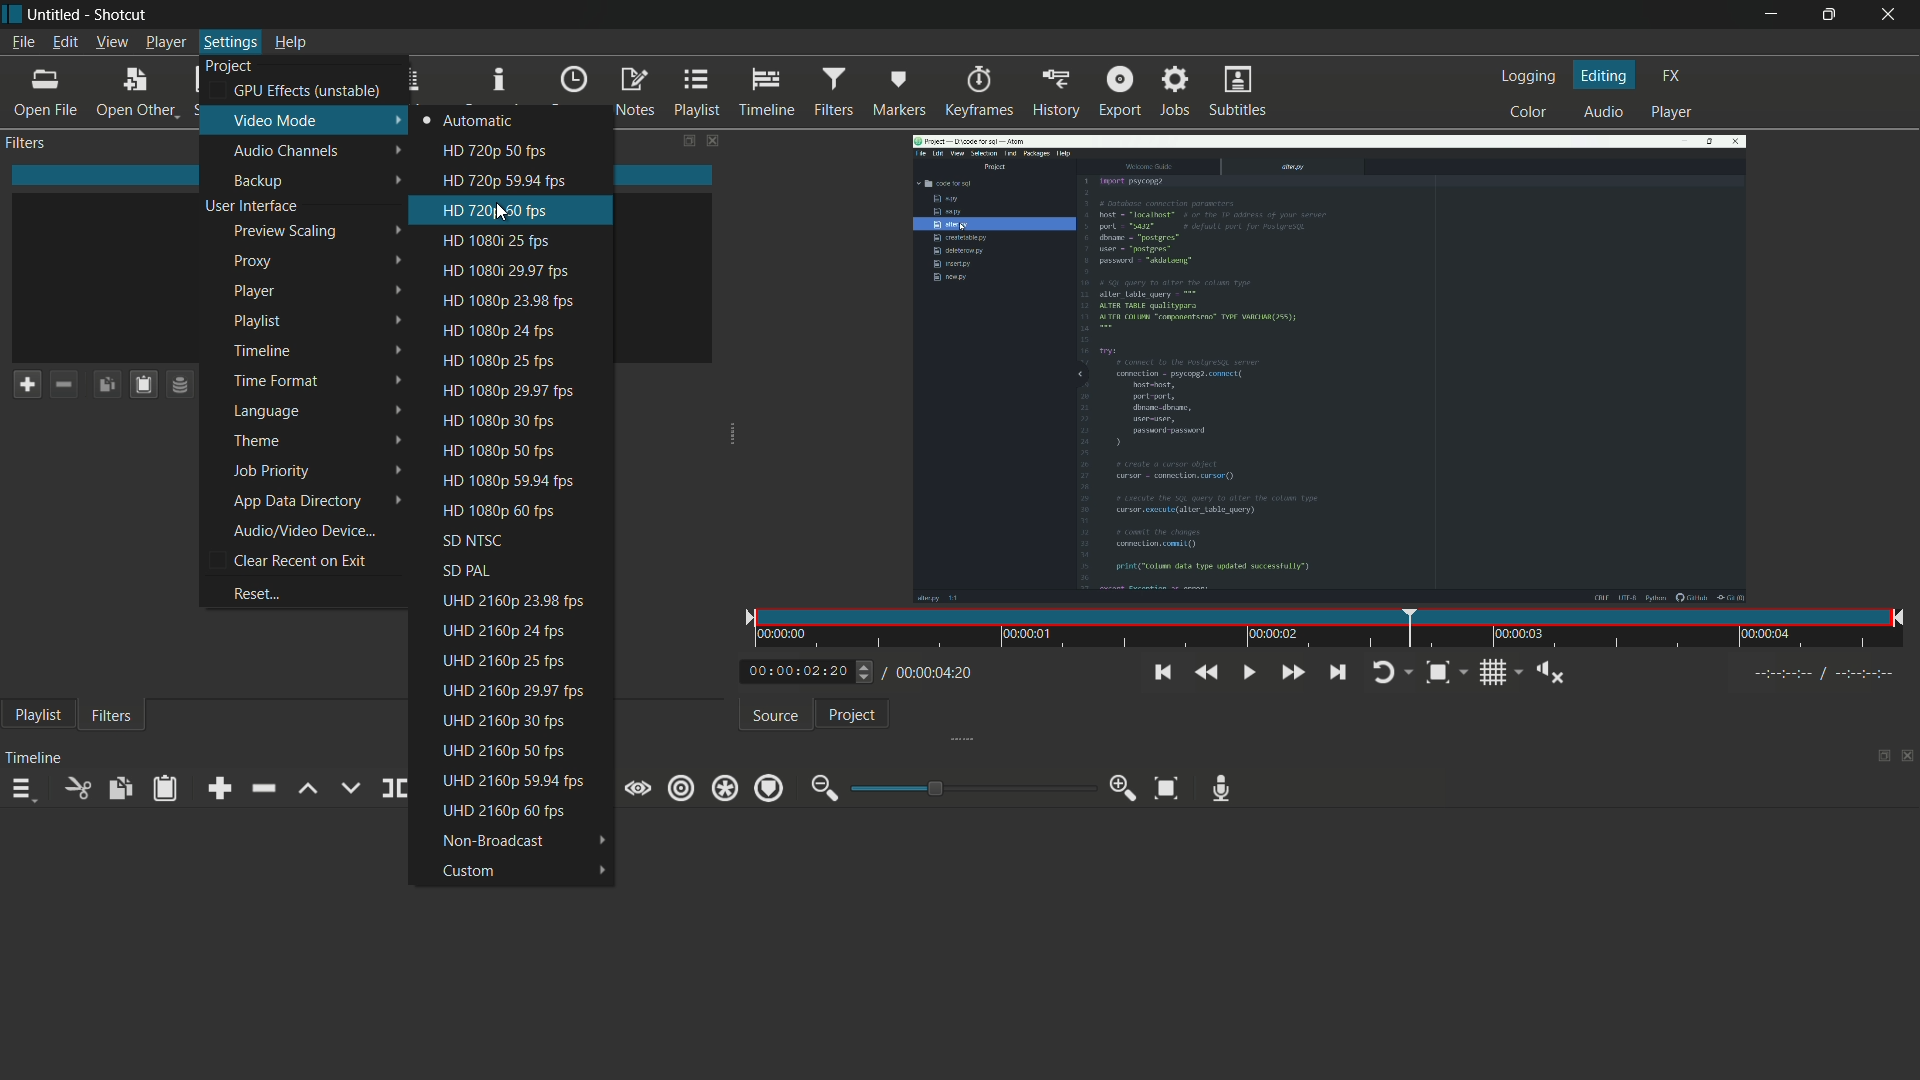 This screenshot has width=1920, height=1080. Describe the element at coordinates (517, 480) in the screenshot. I see `hd 1080p 59.94 fps` at that location.